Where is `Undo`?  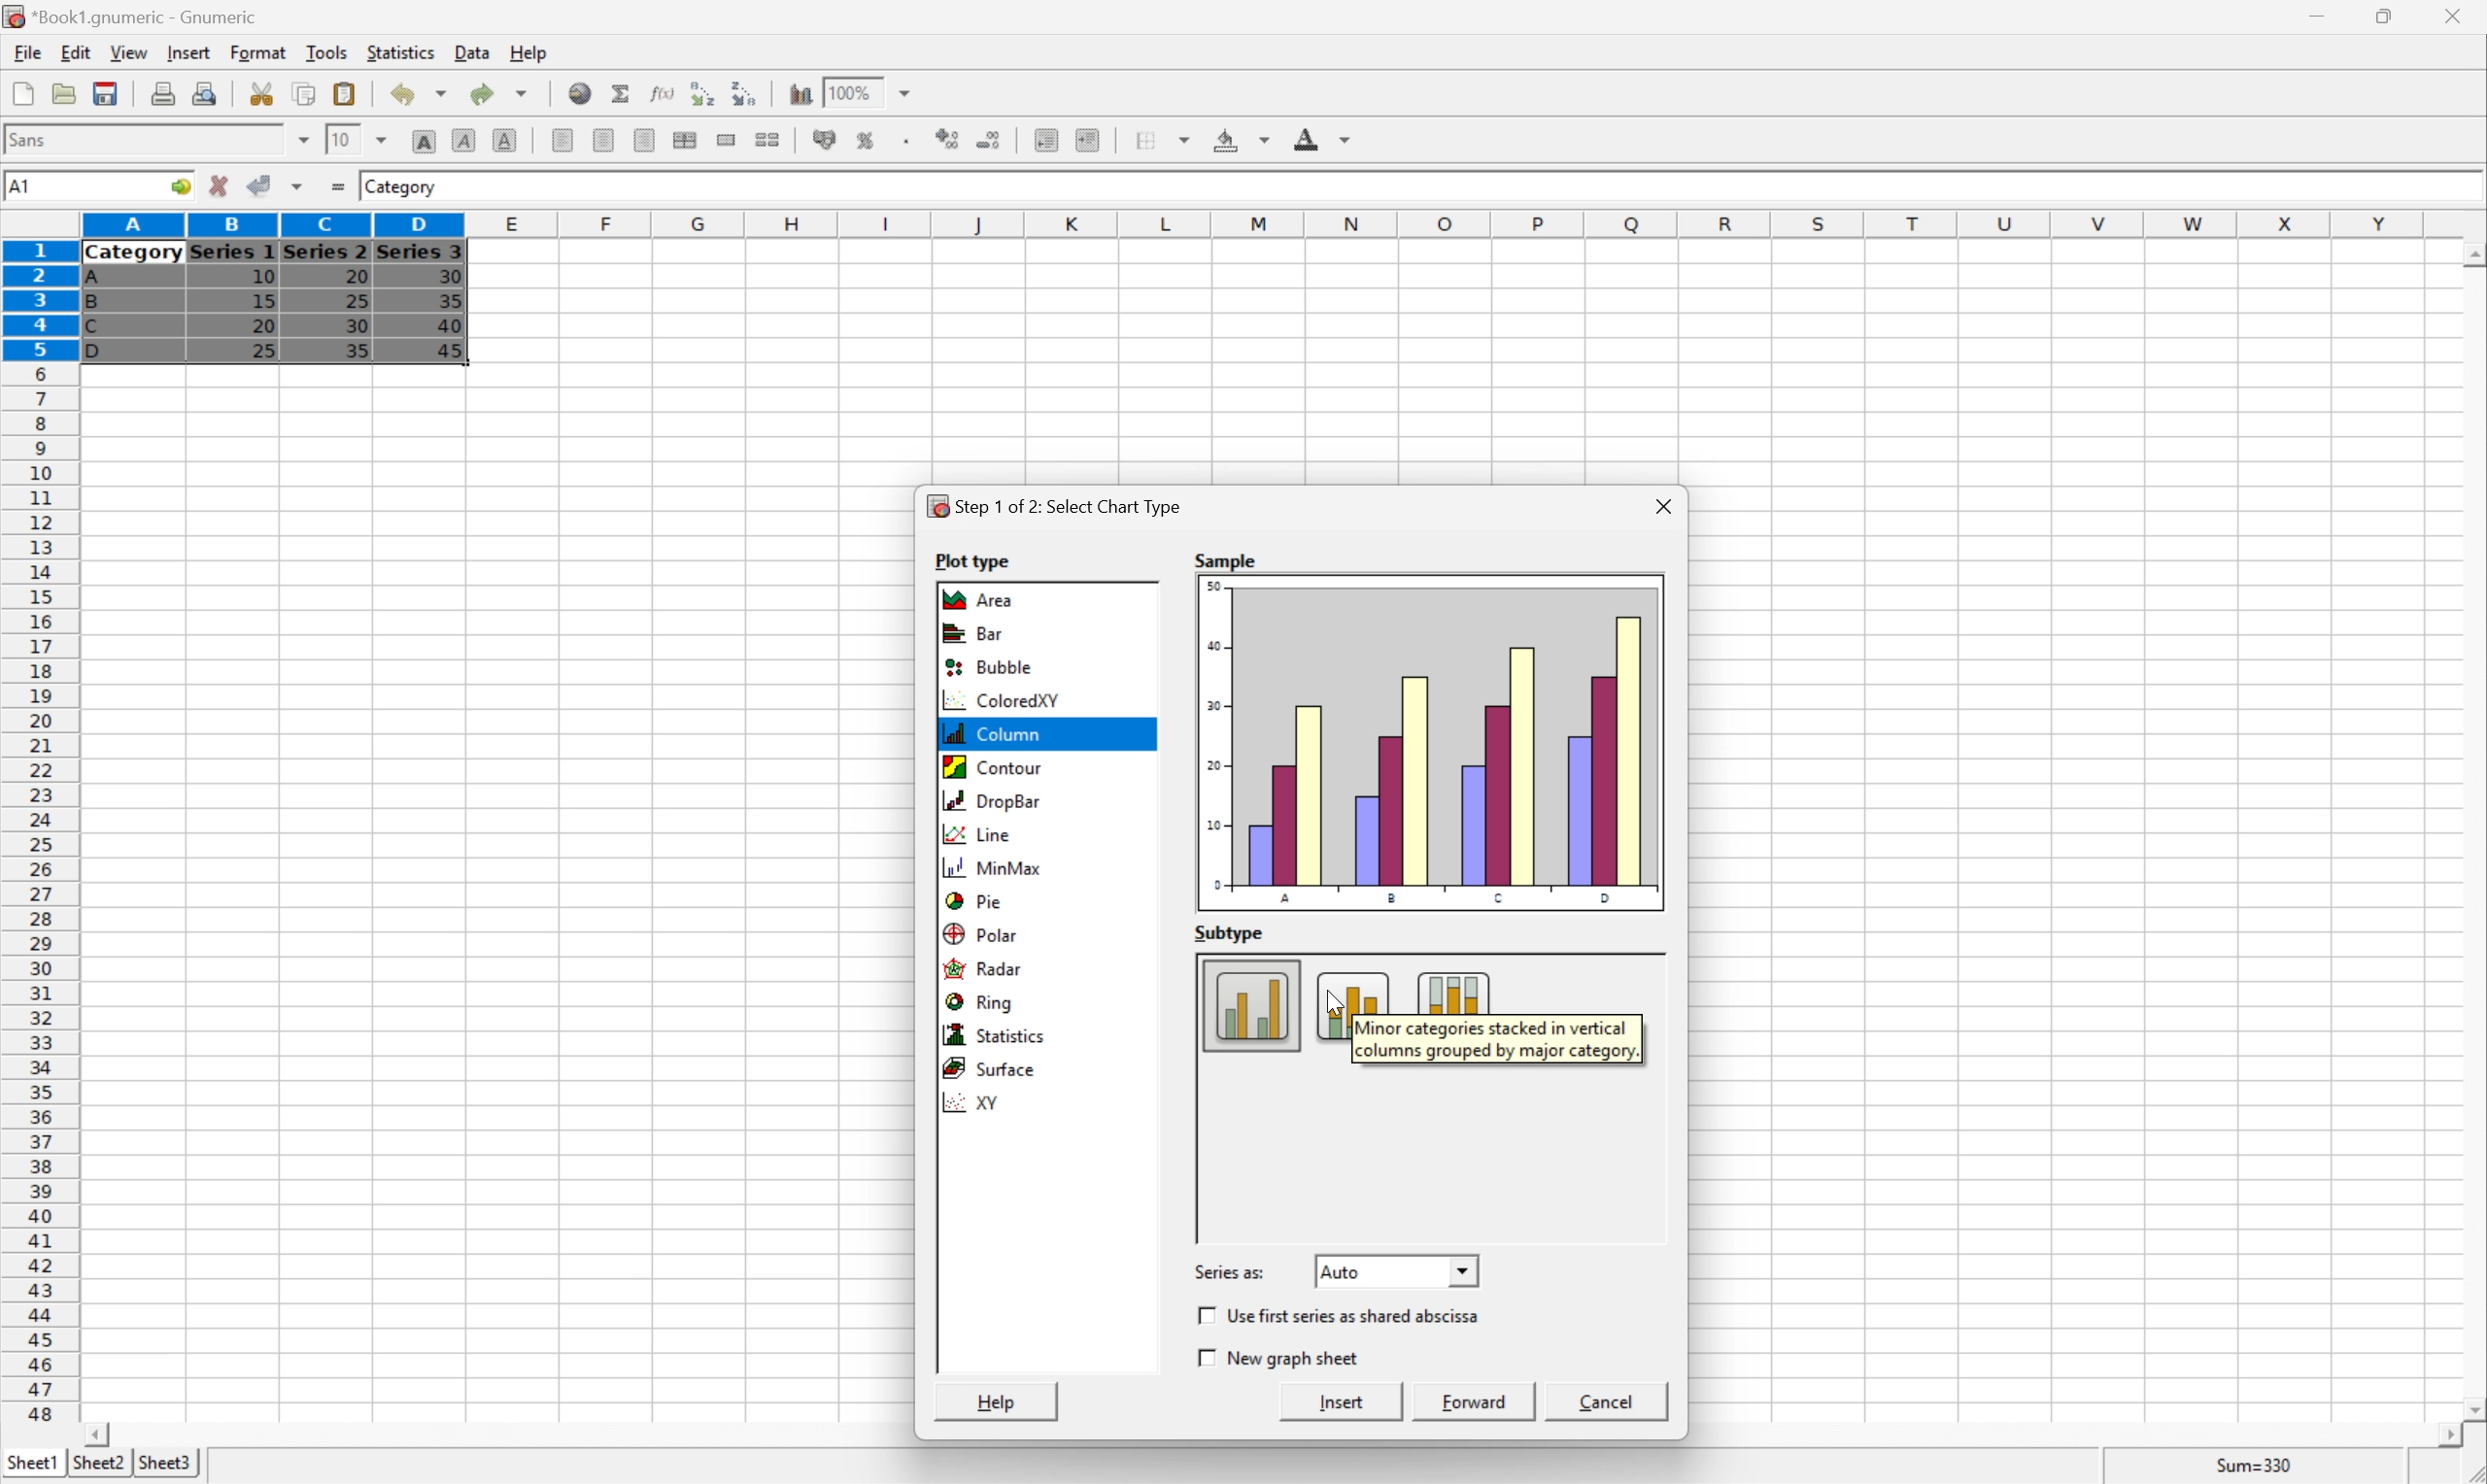 Undo is located at coordinates (420, 90).